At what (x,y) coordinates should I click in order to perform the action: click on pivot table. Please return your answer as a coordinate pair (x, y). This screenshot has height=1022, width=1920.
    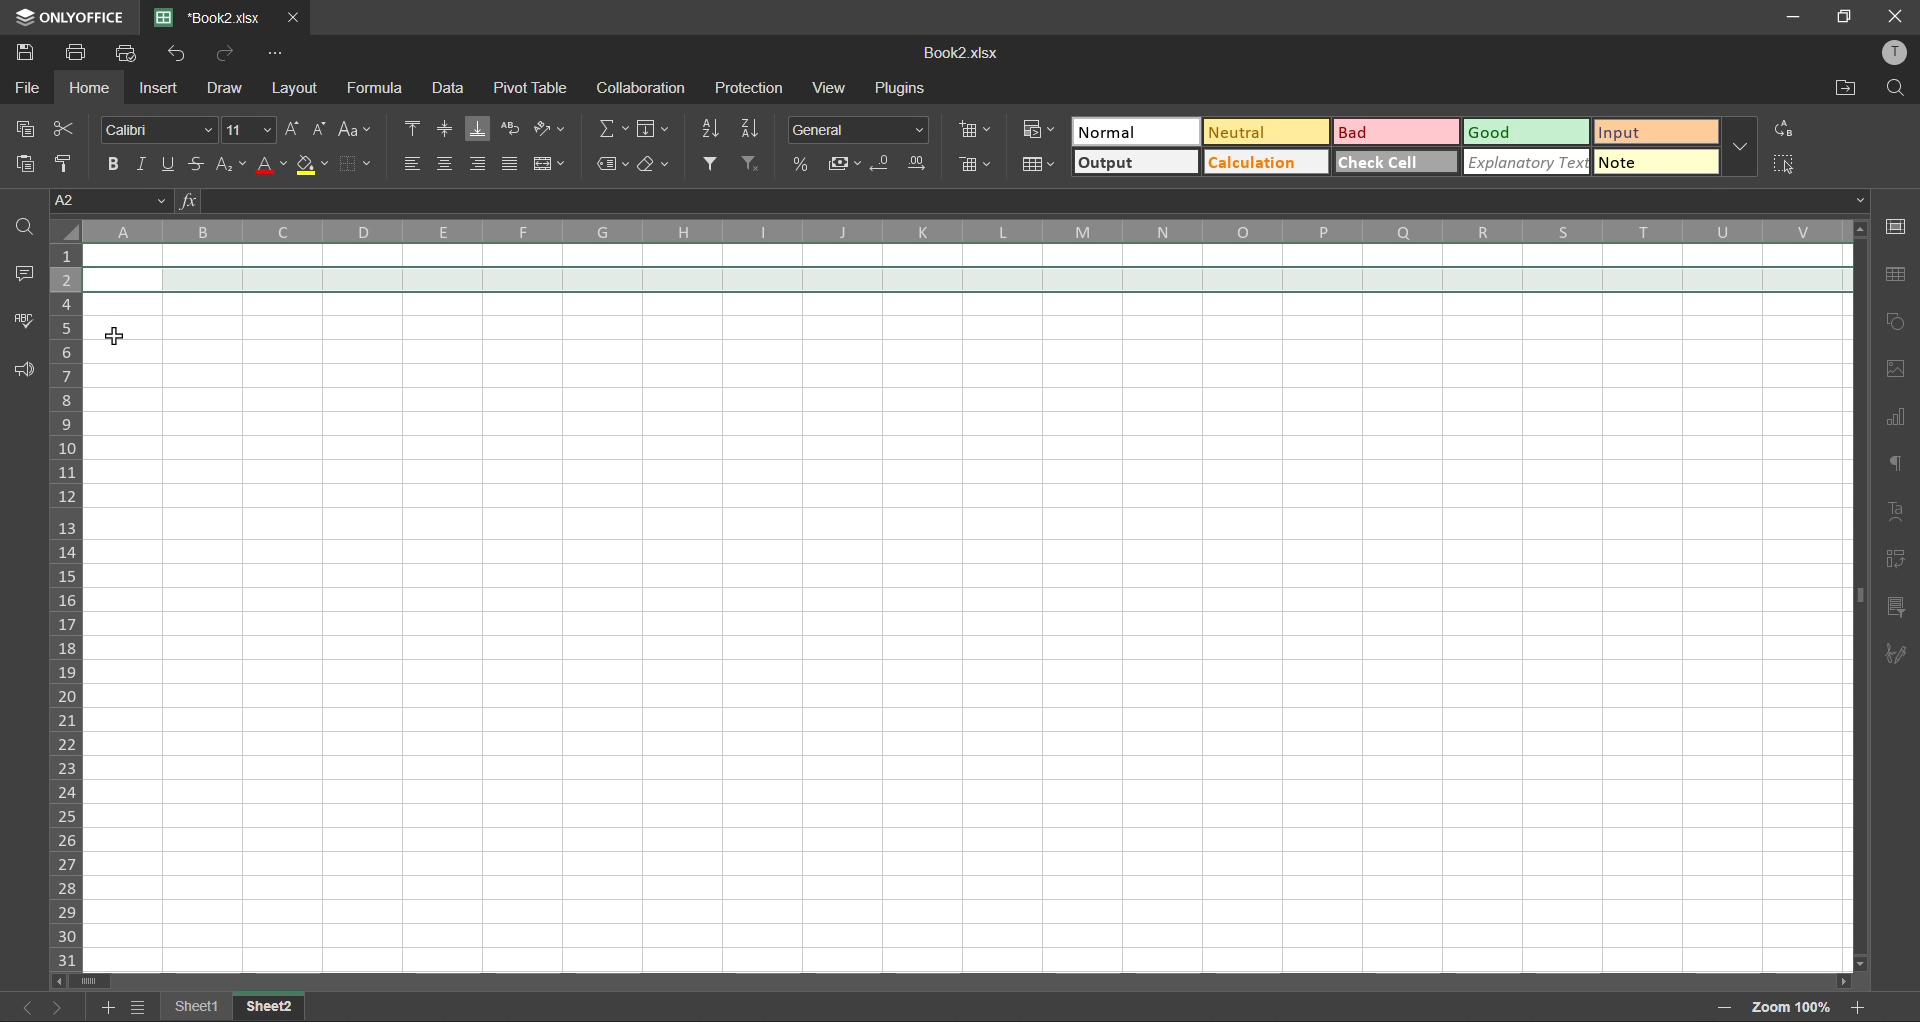
    Looking at the image, I should click on (530, 88).